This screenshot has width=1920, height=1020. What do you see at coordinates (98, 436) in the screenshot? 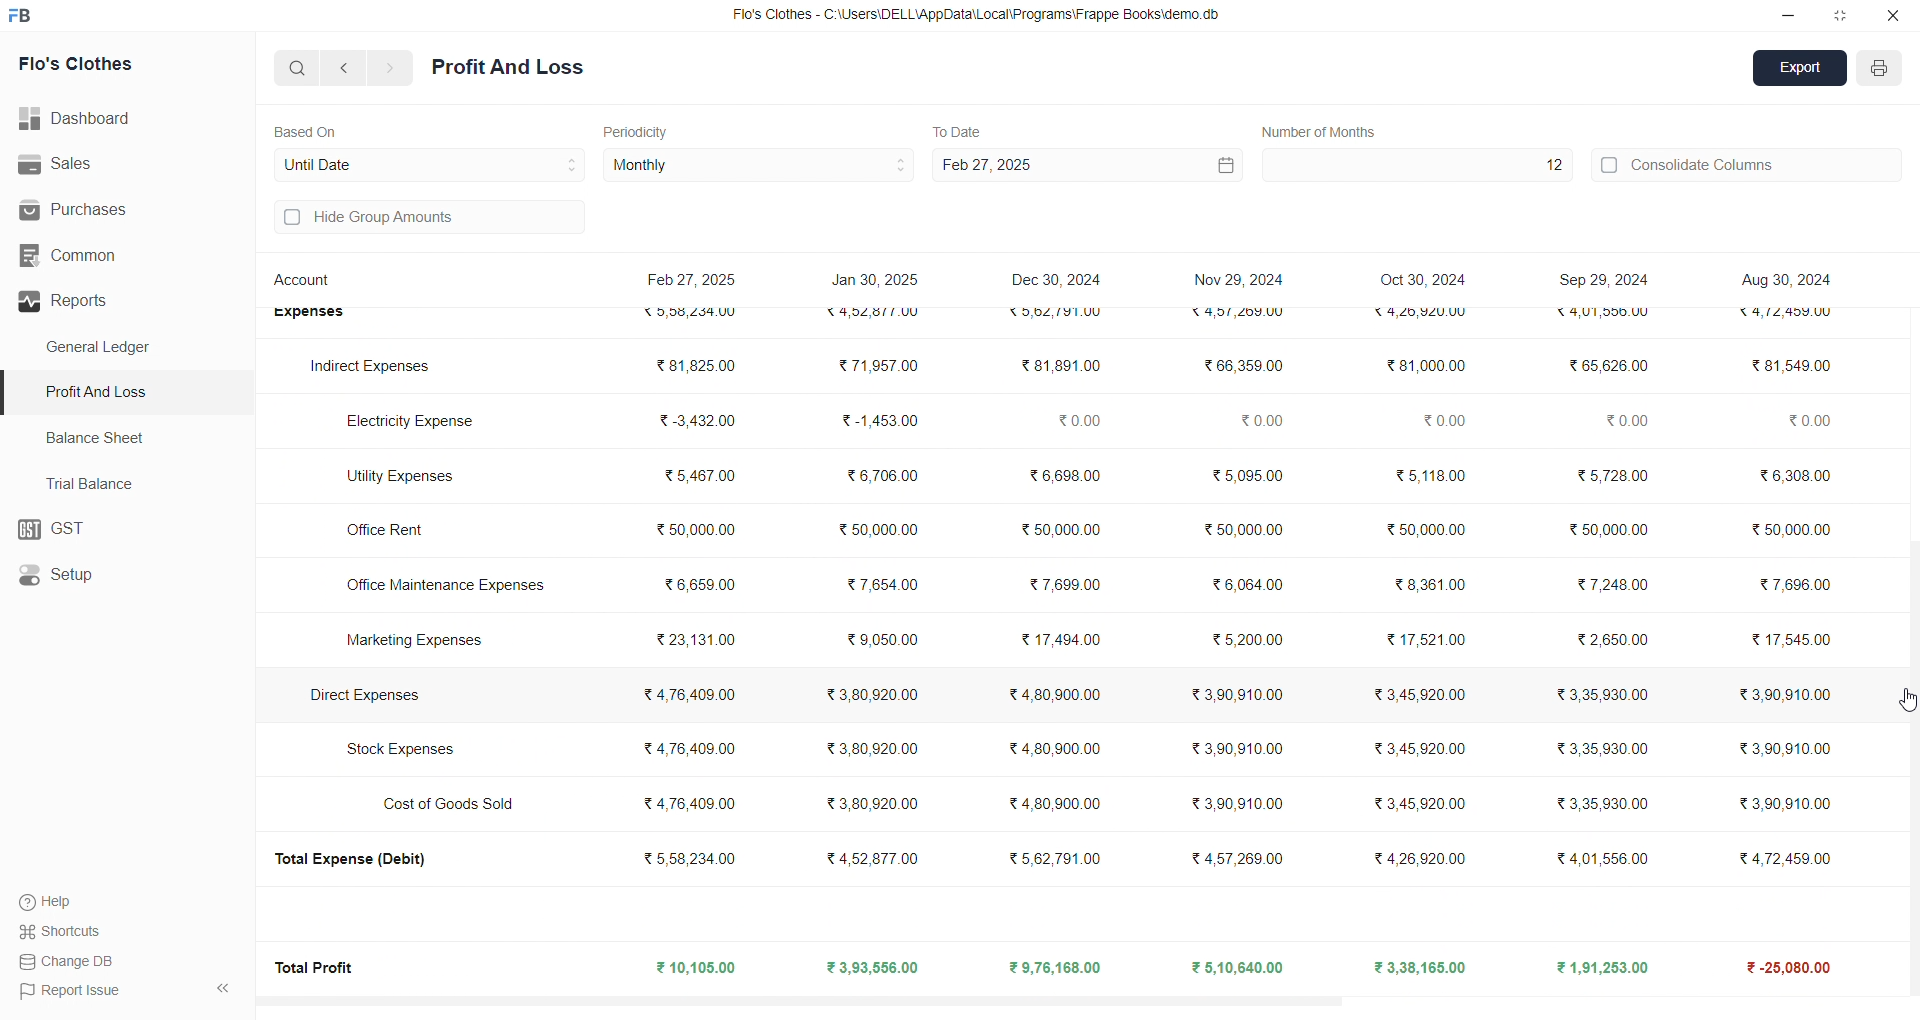
I see `Balance Sheet` at bounding box center [98, 436].